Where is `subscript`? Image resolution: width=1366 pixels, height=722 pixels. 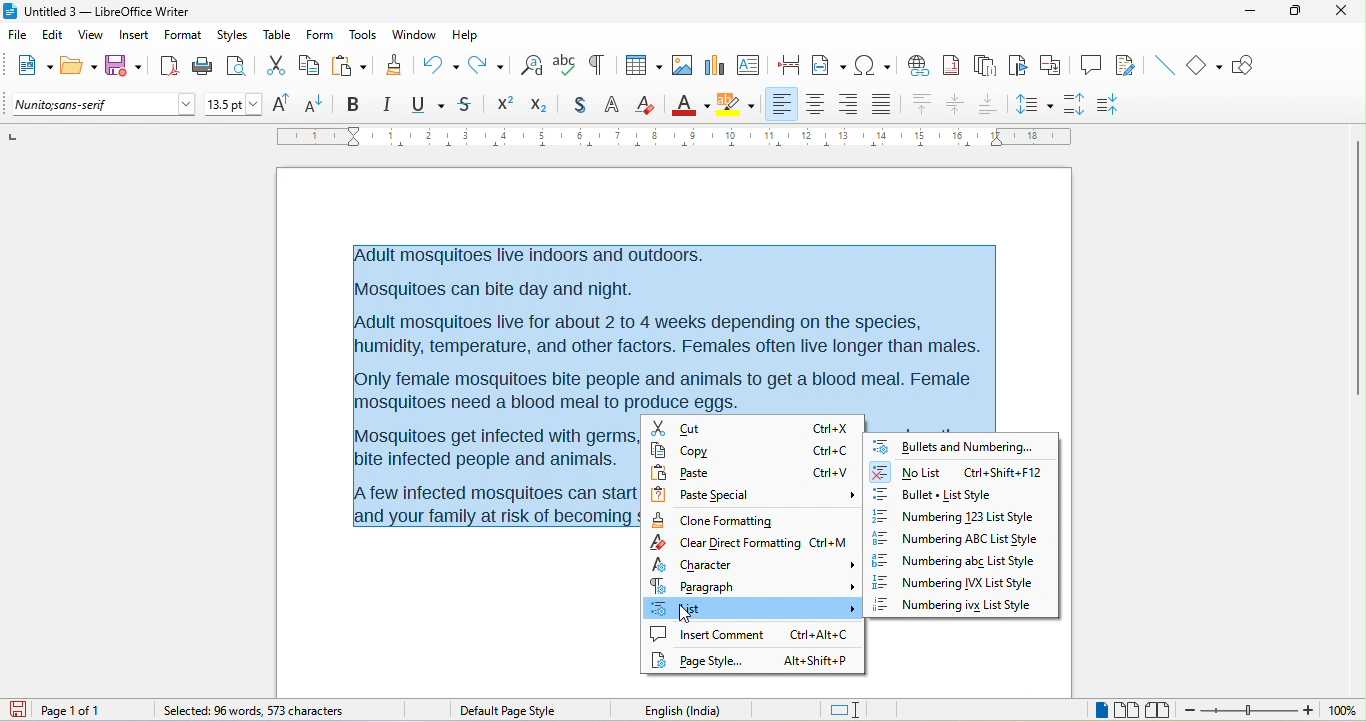 subscript is located at coordinates (537, 105).